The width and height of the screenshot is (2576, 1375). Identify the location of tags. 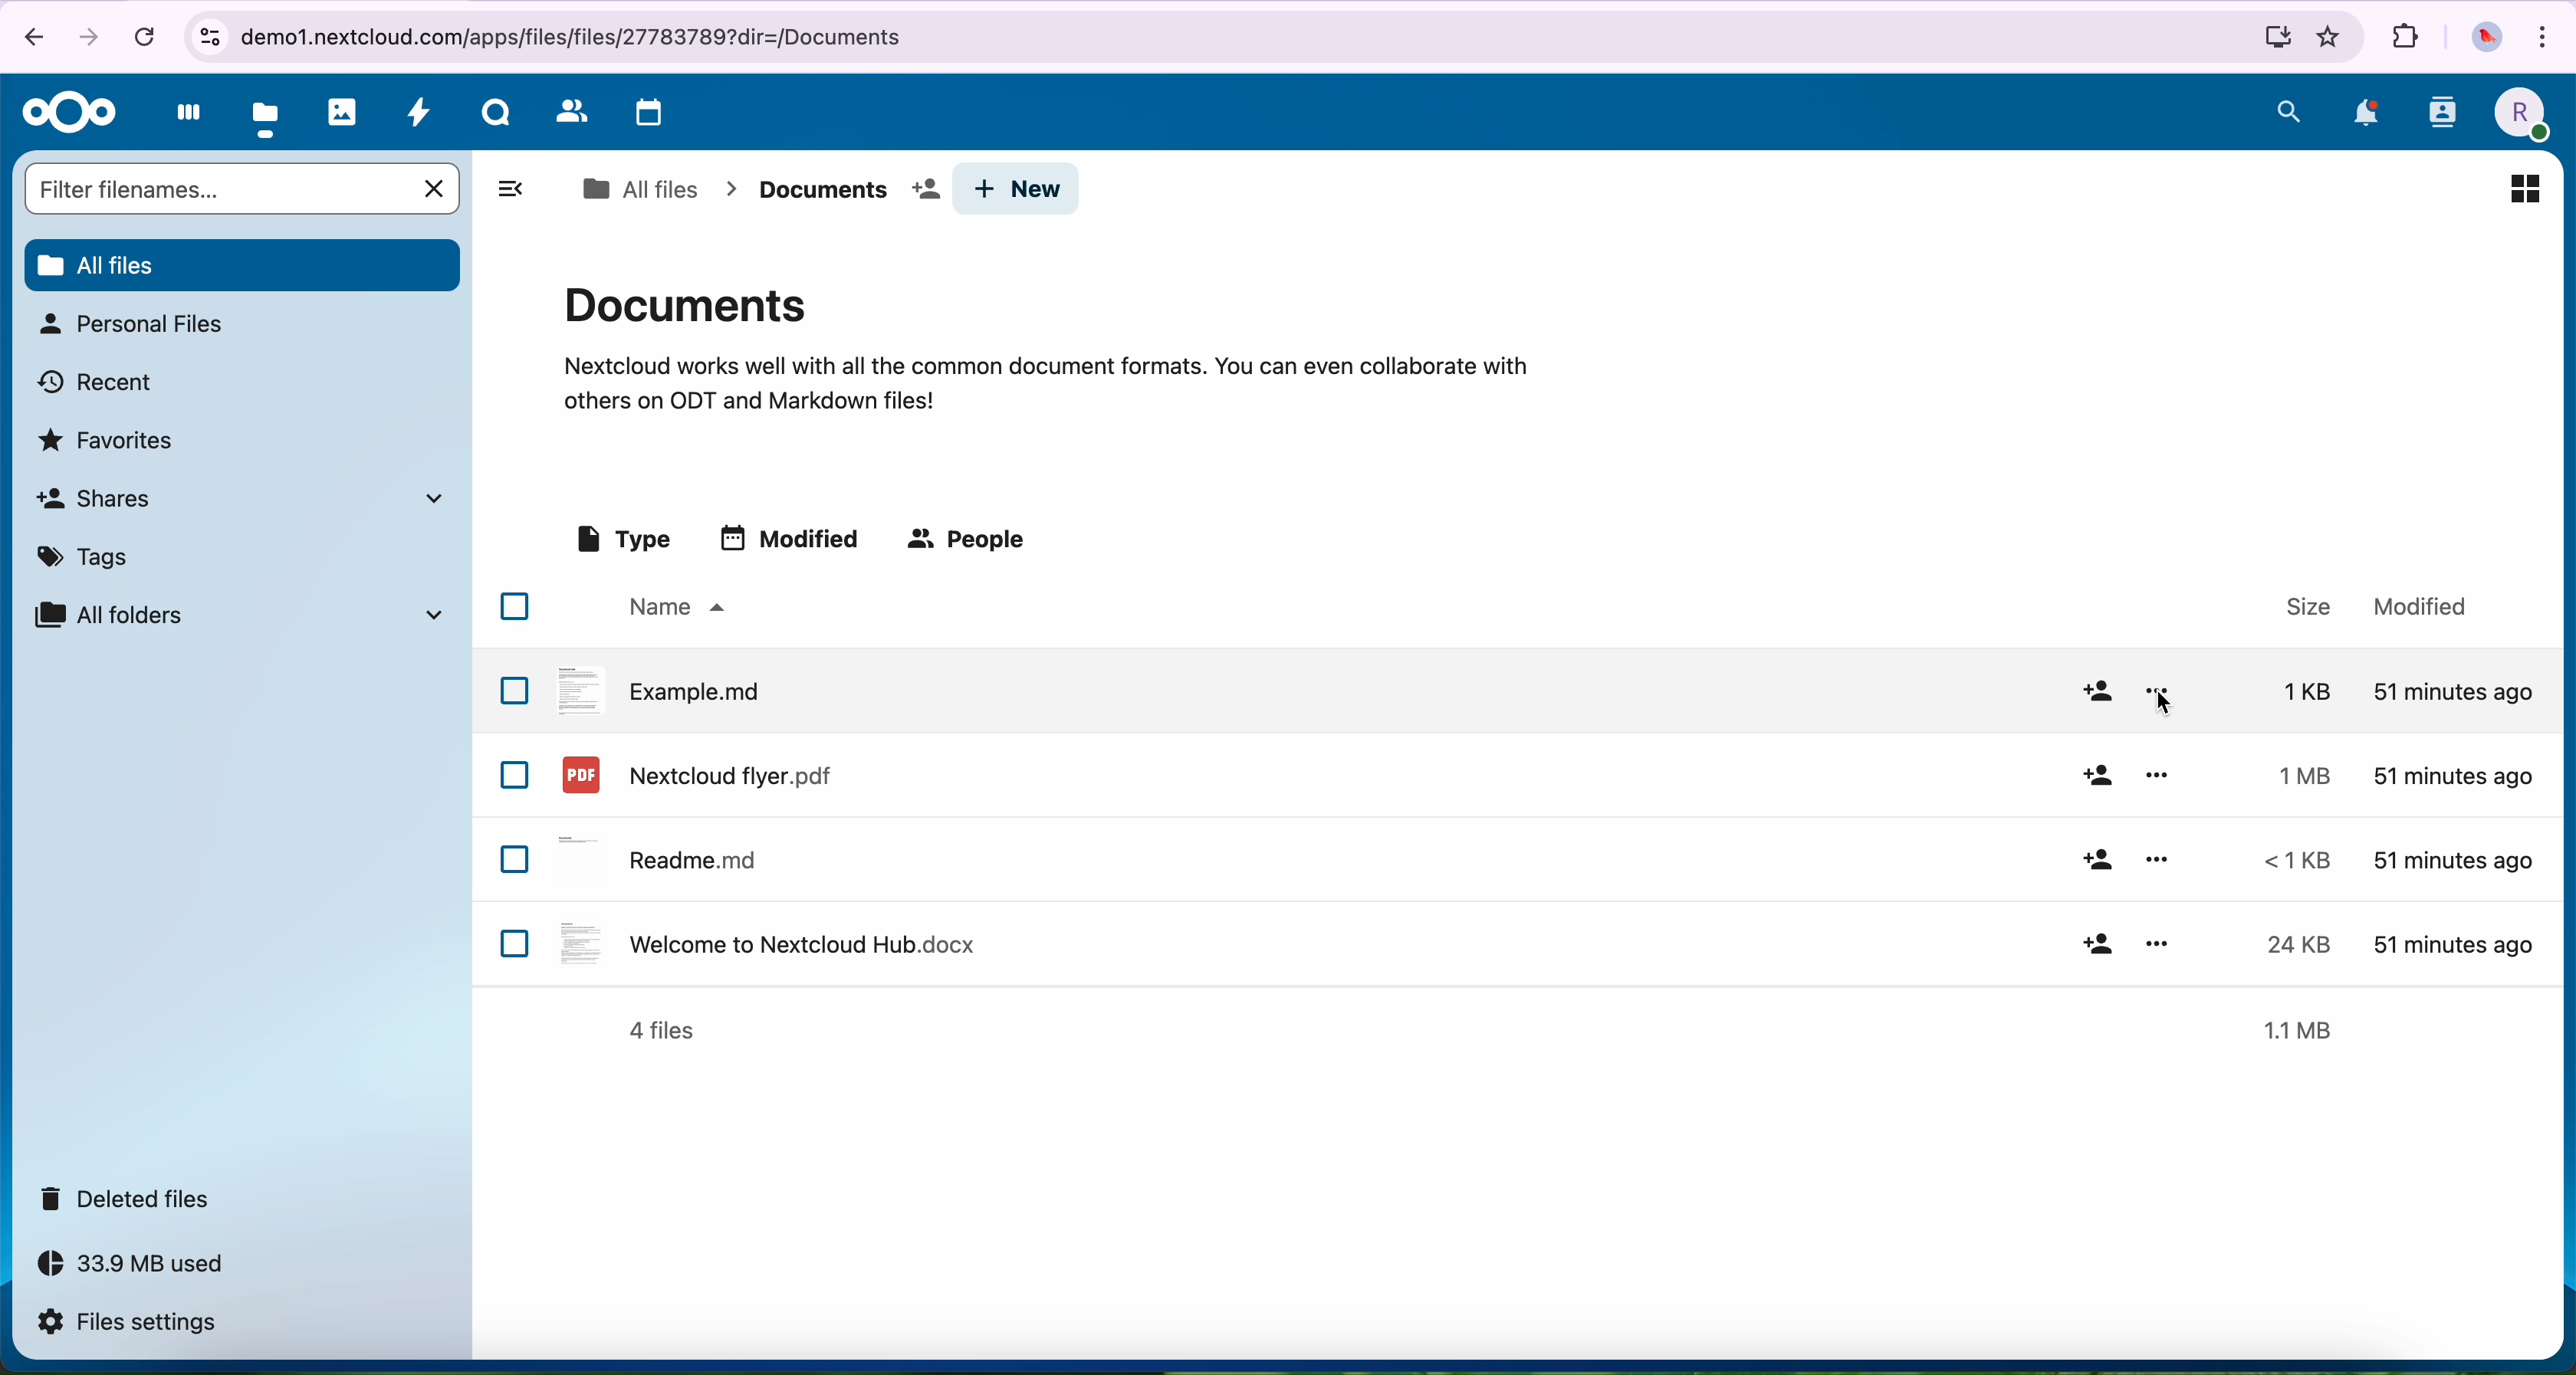
(90, 553).